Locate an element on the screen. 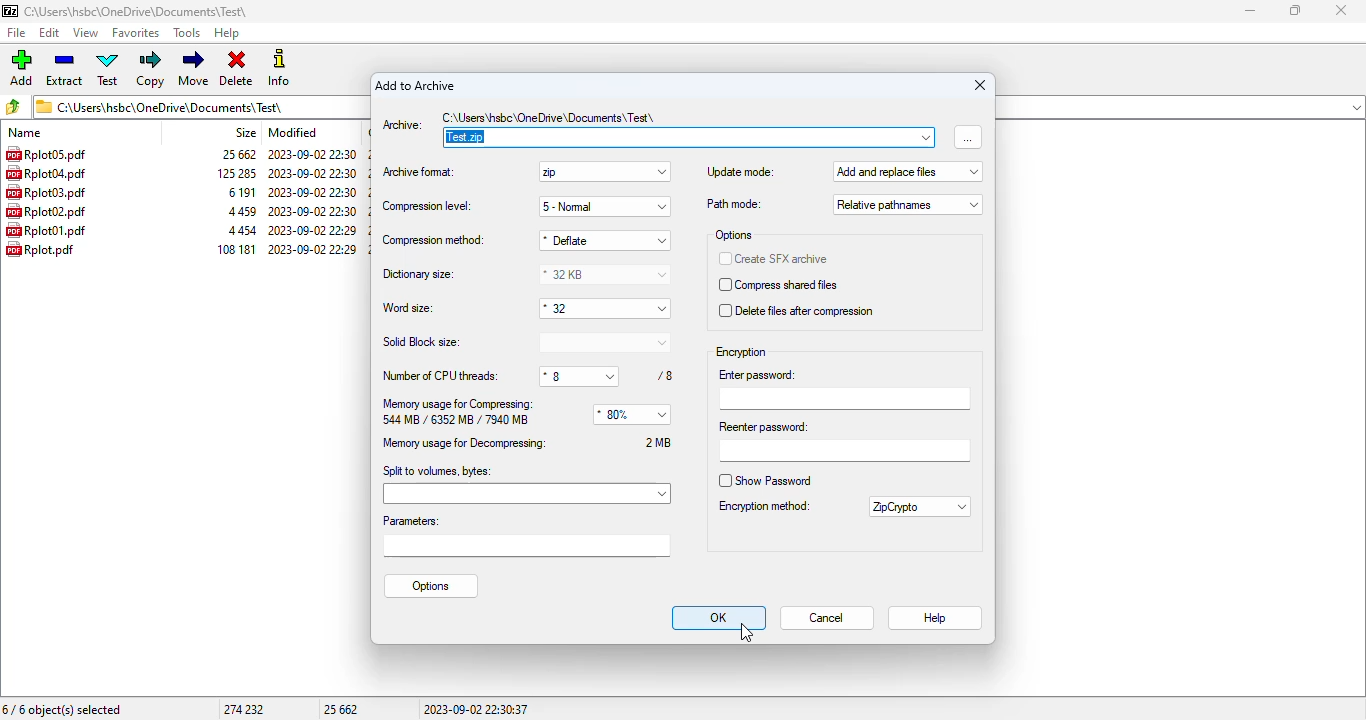 The height and width of the screenshot is (720, 1366). modified date & time is located at coordinates (313, 248).